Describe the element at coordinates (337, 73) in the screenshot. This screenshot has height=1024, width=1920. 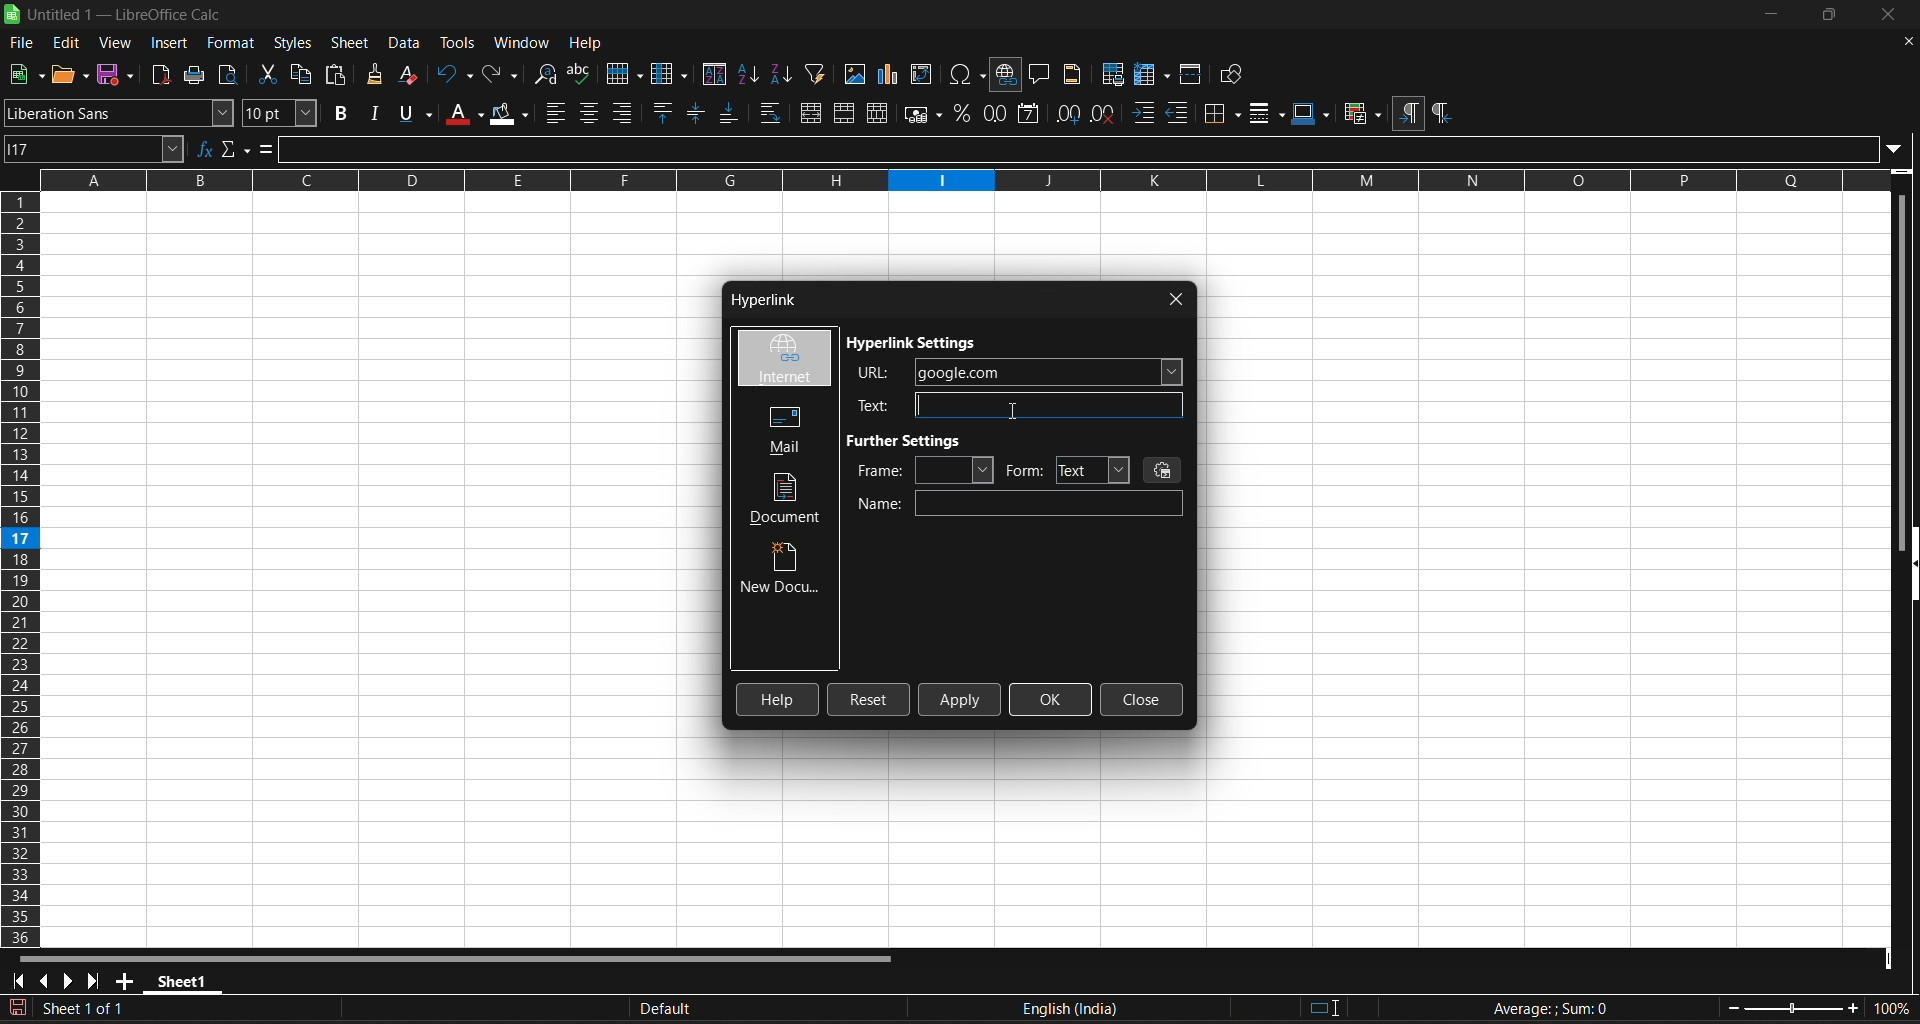
I see `paste` at that location.